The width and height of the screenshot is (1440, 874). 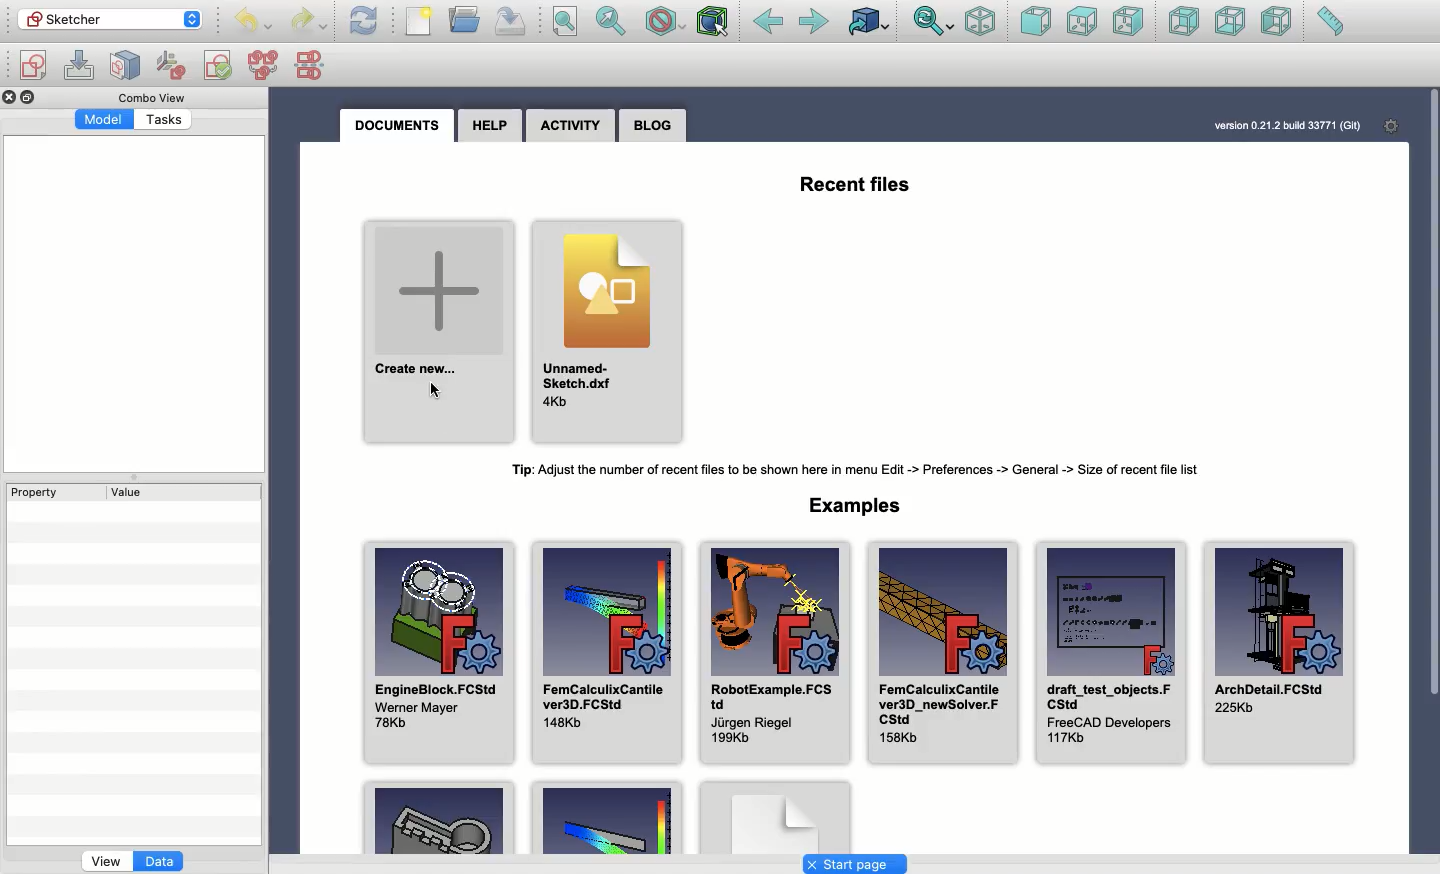 What do you see at coordinates (855, 468) in the screenshot?
I see `Tip: Adjust the number of recent files to be shown here in menu Edit -> Preferences -> General -> Size of recent file list` at bounding box center [855, 468].